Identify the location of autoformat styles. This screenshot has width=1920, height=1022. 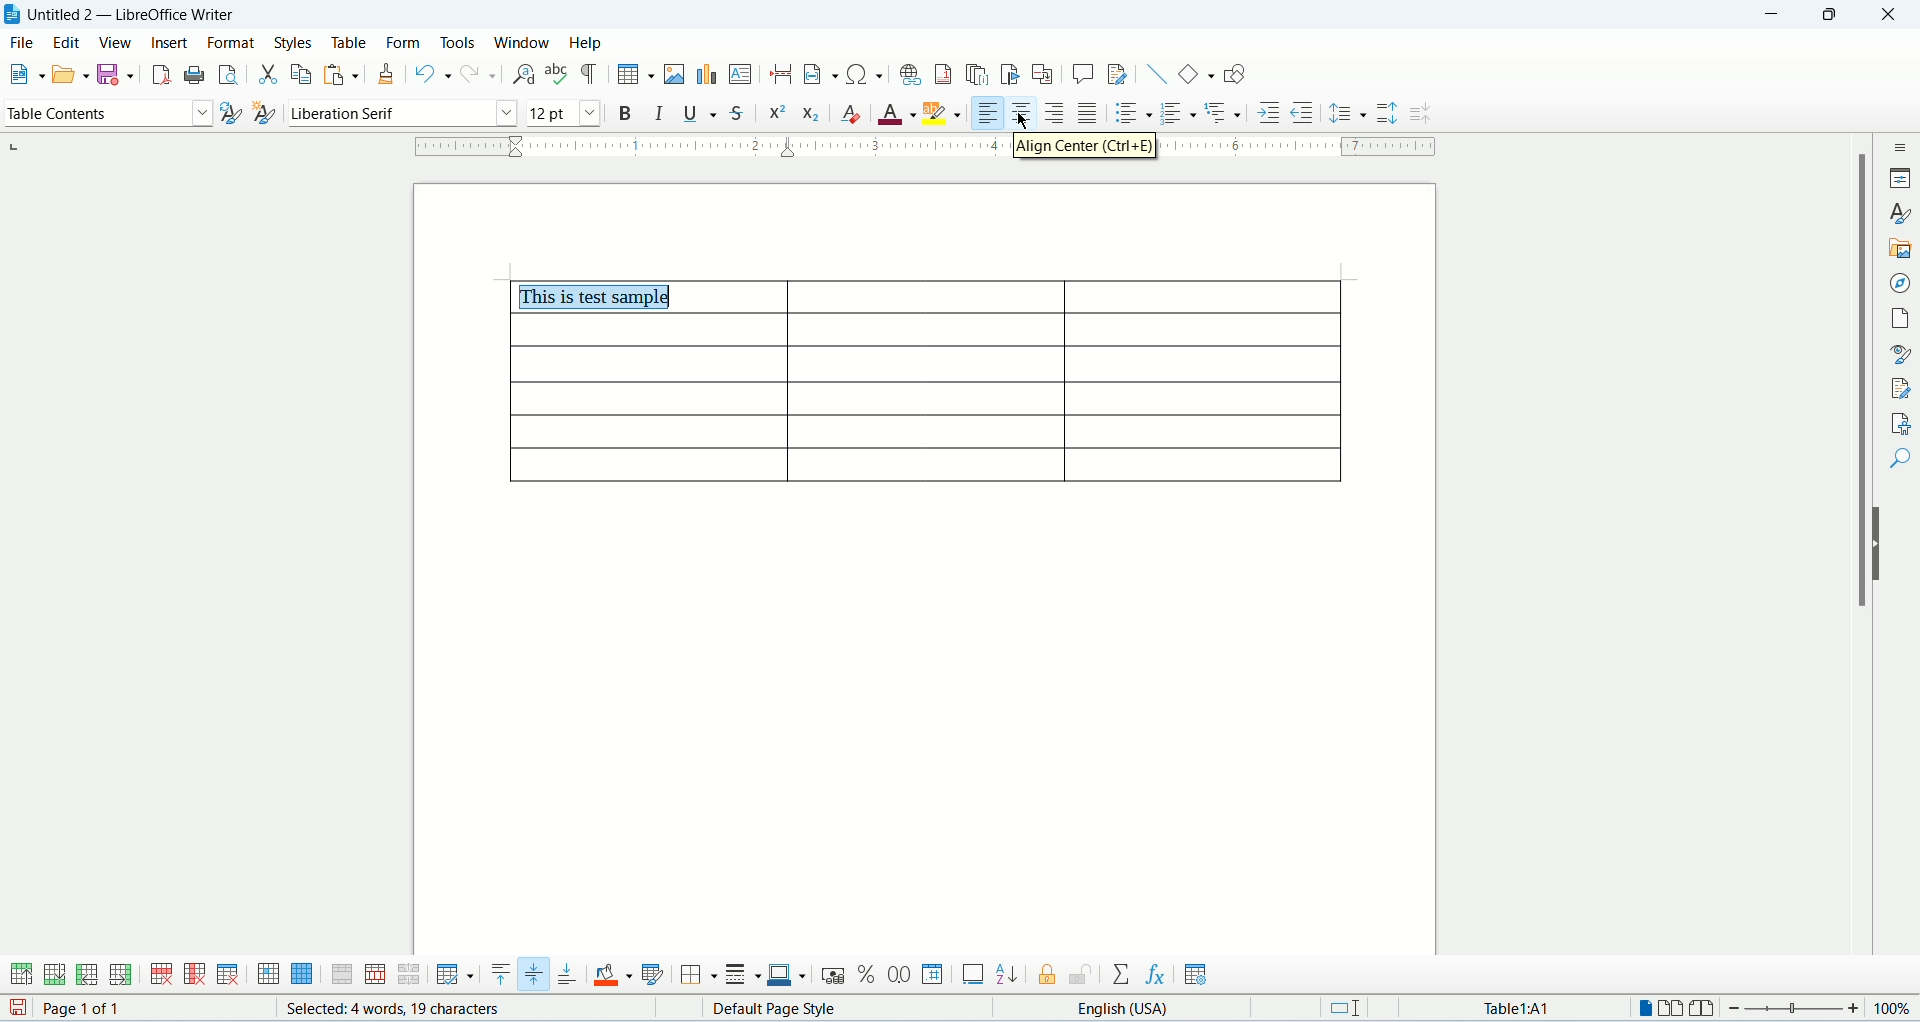
(655, 975).